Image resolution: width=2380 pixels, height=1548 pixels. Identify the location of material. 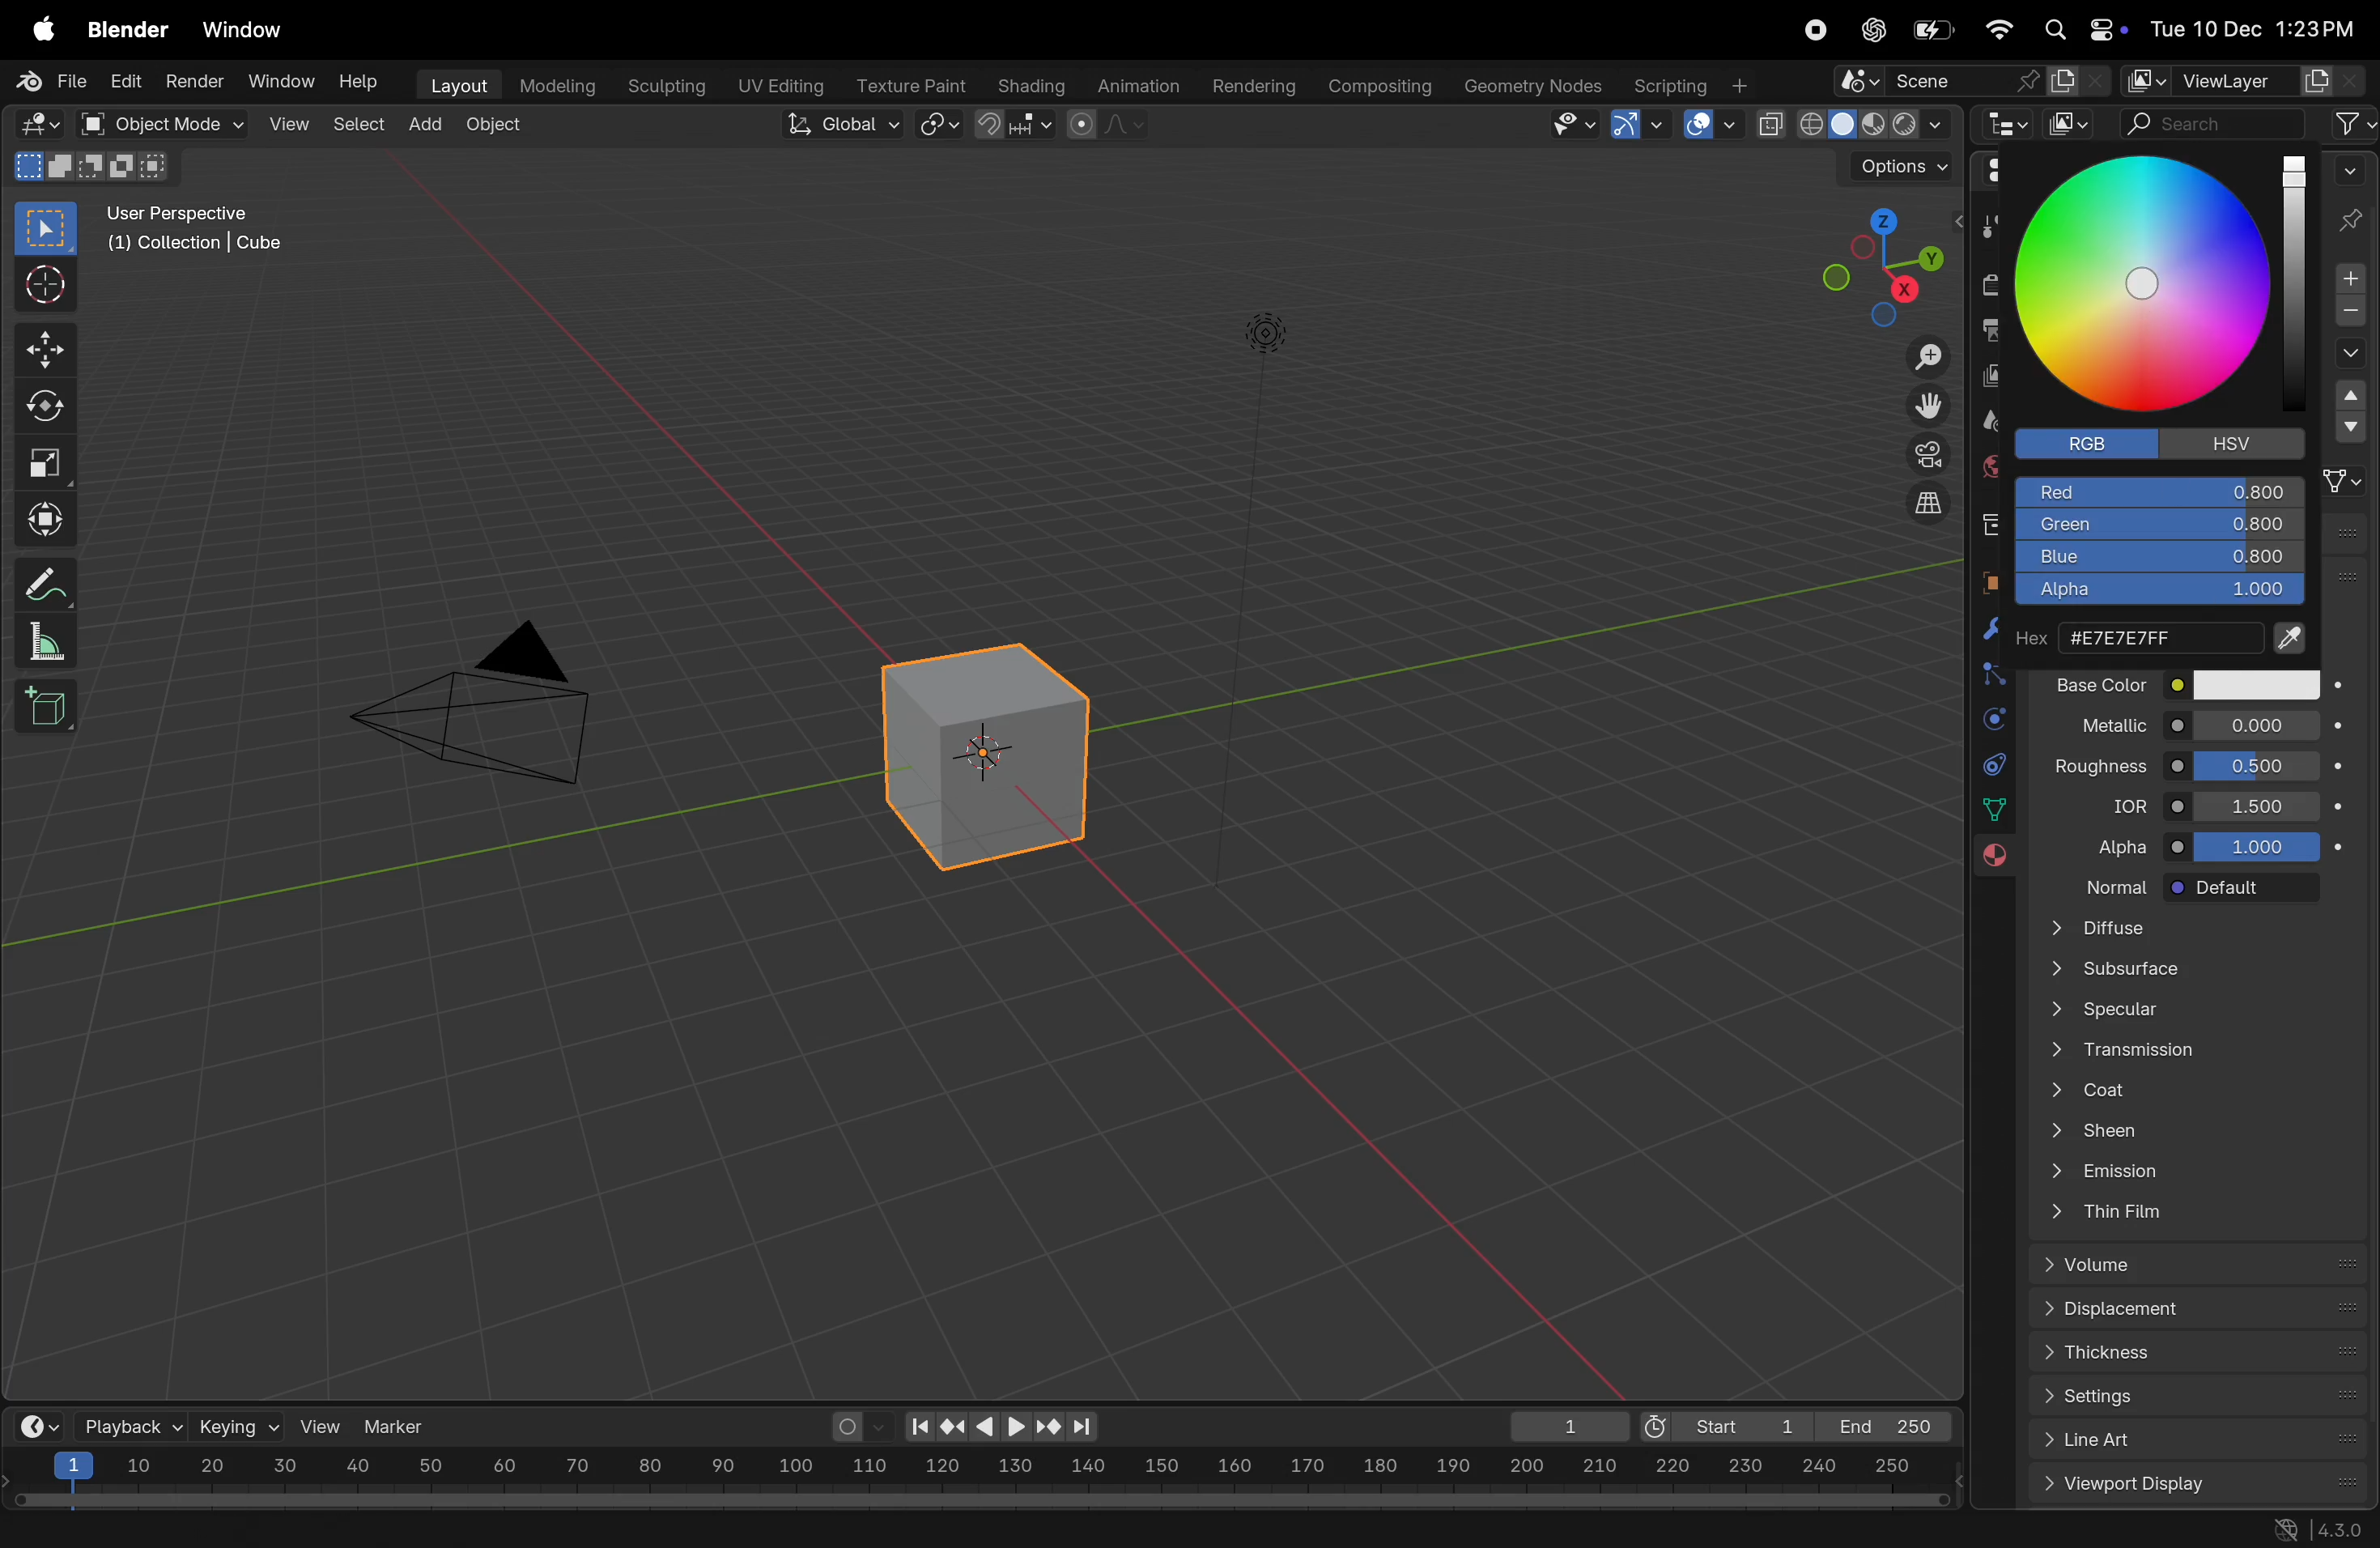
(1988, 859).